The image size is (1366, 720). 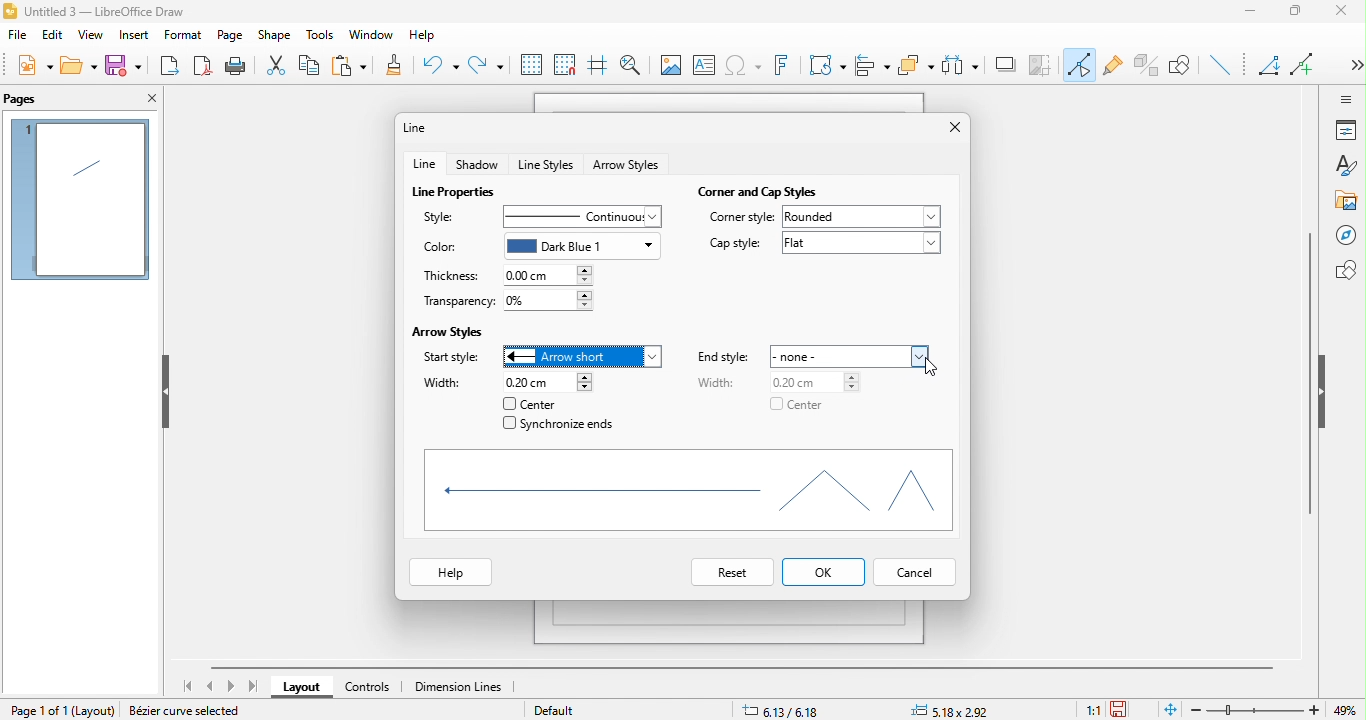 What do you see at coordinates (1278, 710) in the screenshot?
I see `zoom` at bounding box center [1278, 710].